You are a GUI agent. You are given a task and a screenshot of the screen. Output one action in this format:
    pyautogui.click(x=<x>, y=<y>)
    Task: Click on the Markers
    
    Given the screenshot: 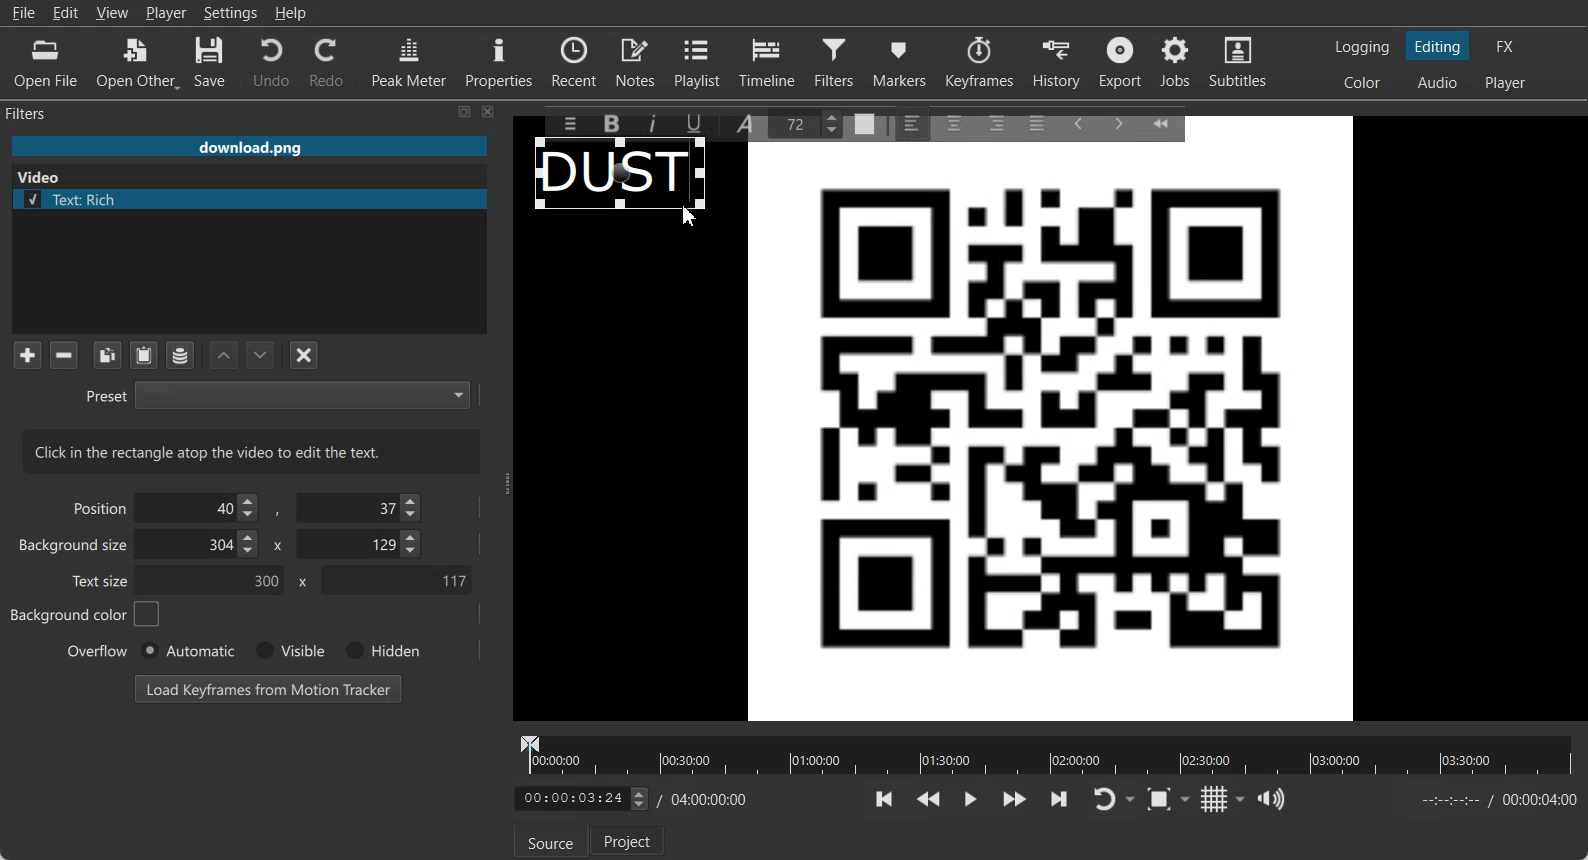 What is the action you would take?
    pyautogui.click(x=901, y=61)
    